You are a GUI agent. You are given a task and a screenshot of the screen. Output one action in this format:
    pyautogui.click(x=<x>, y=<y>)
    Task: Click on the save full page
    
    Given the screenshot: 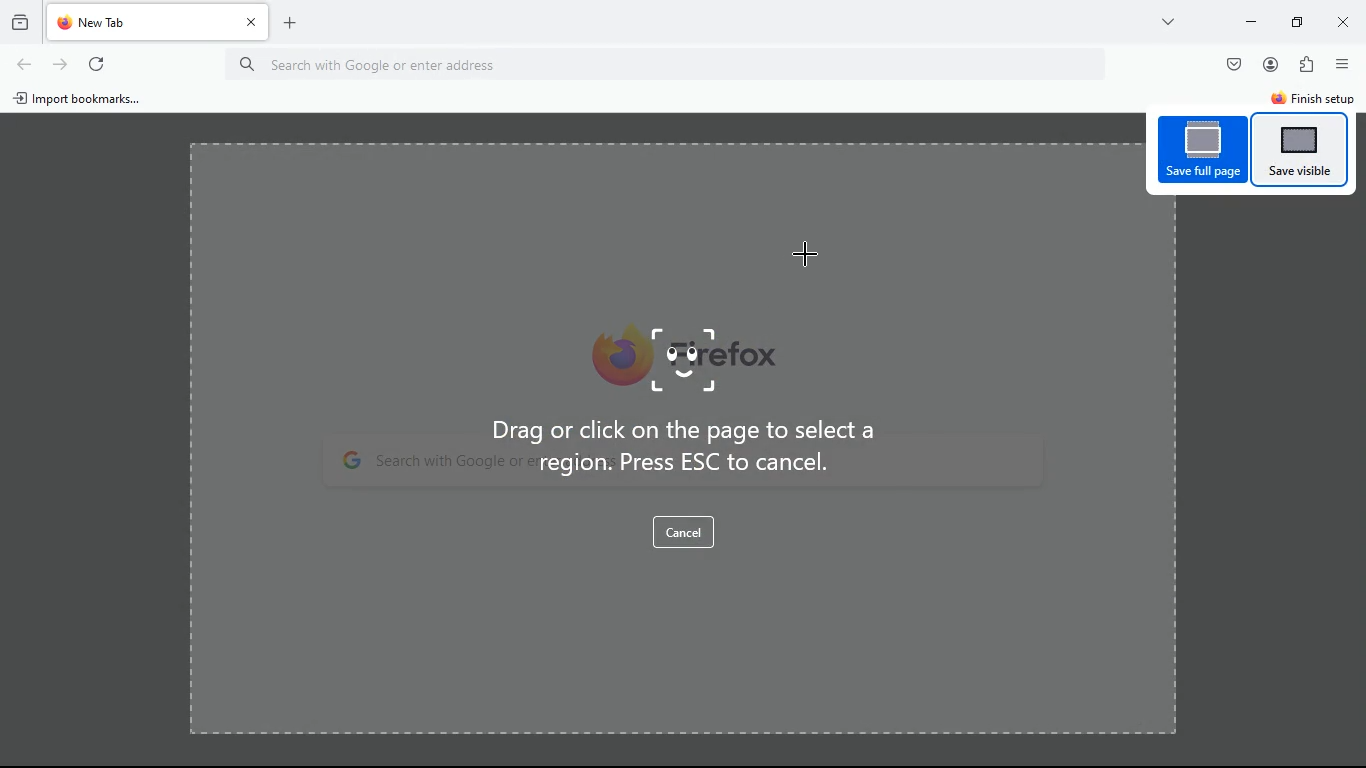 What is the action you would take?
    pyautogui.click(x=1203, y=149)
    